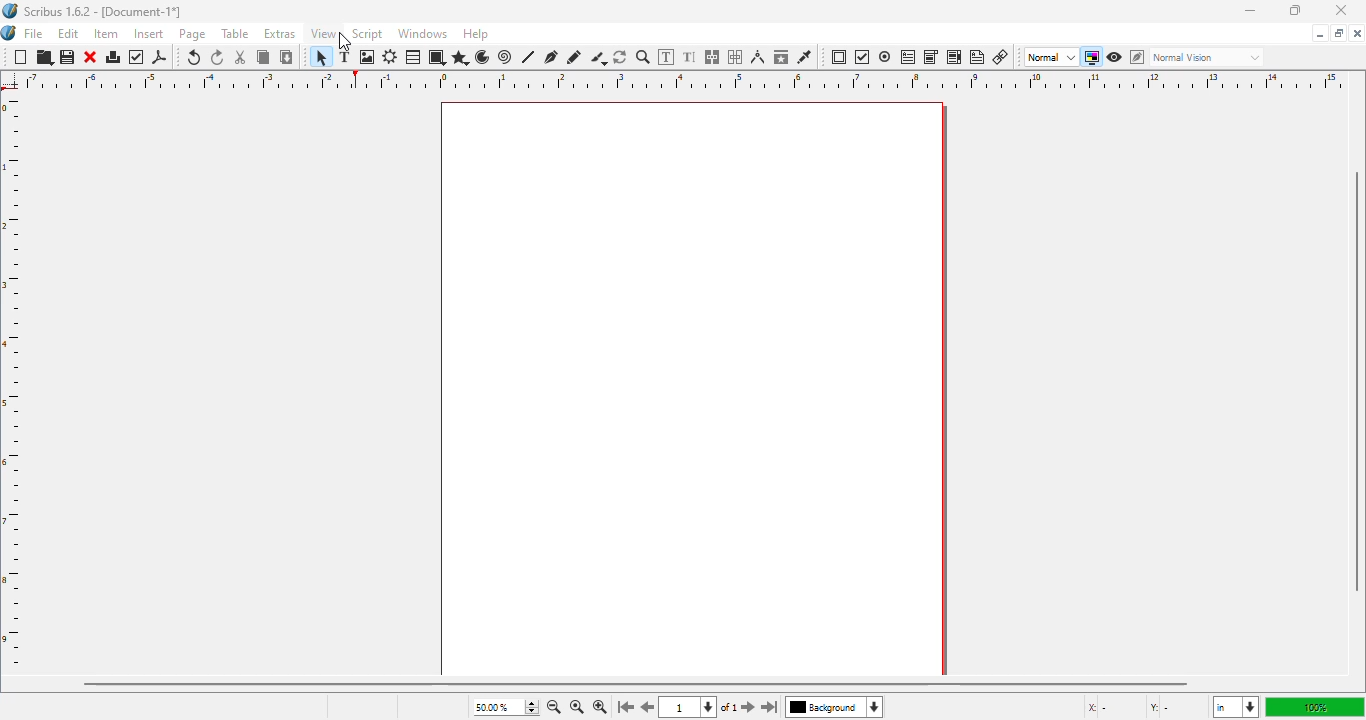 This screenshot has height=720, width=1366. I want to click on script, so click(368, 34).